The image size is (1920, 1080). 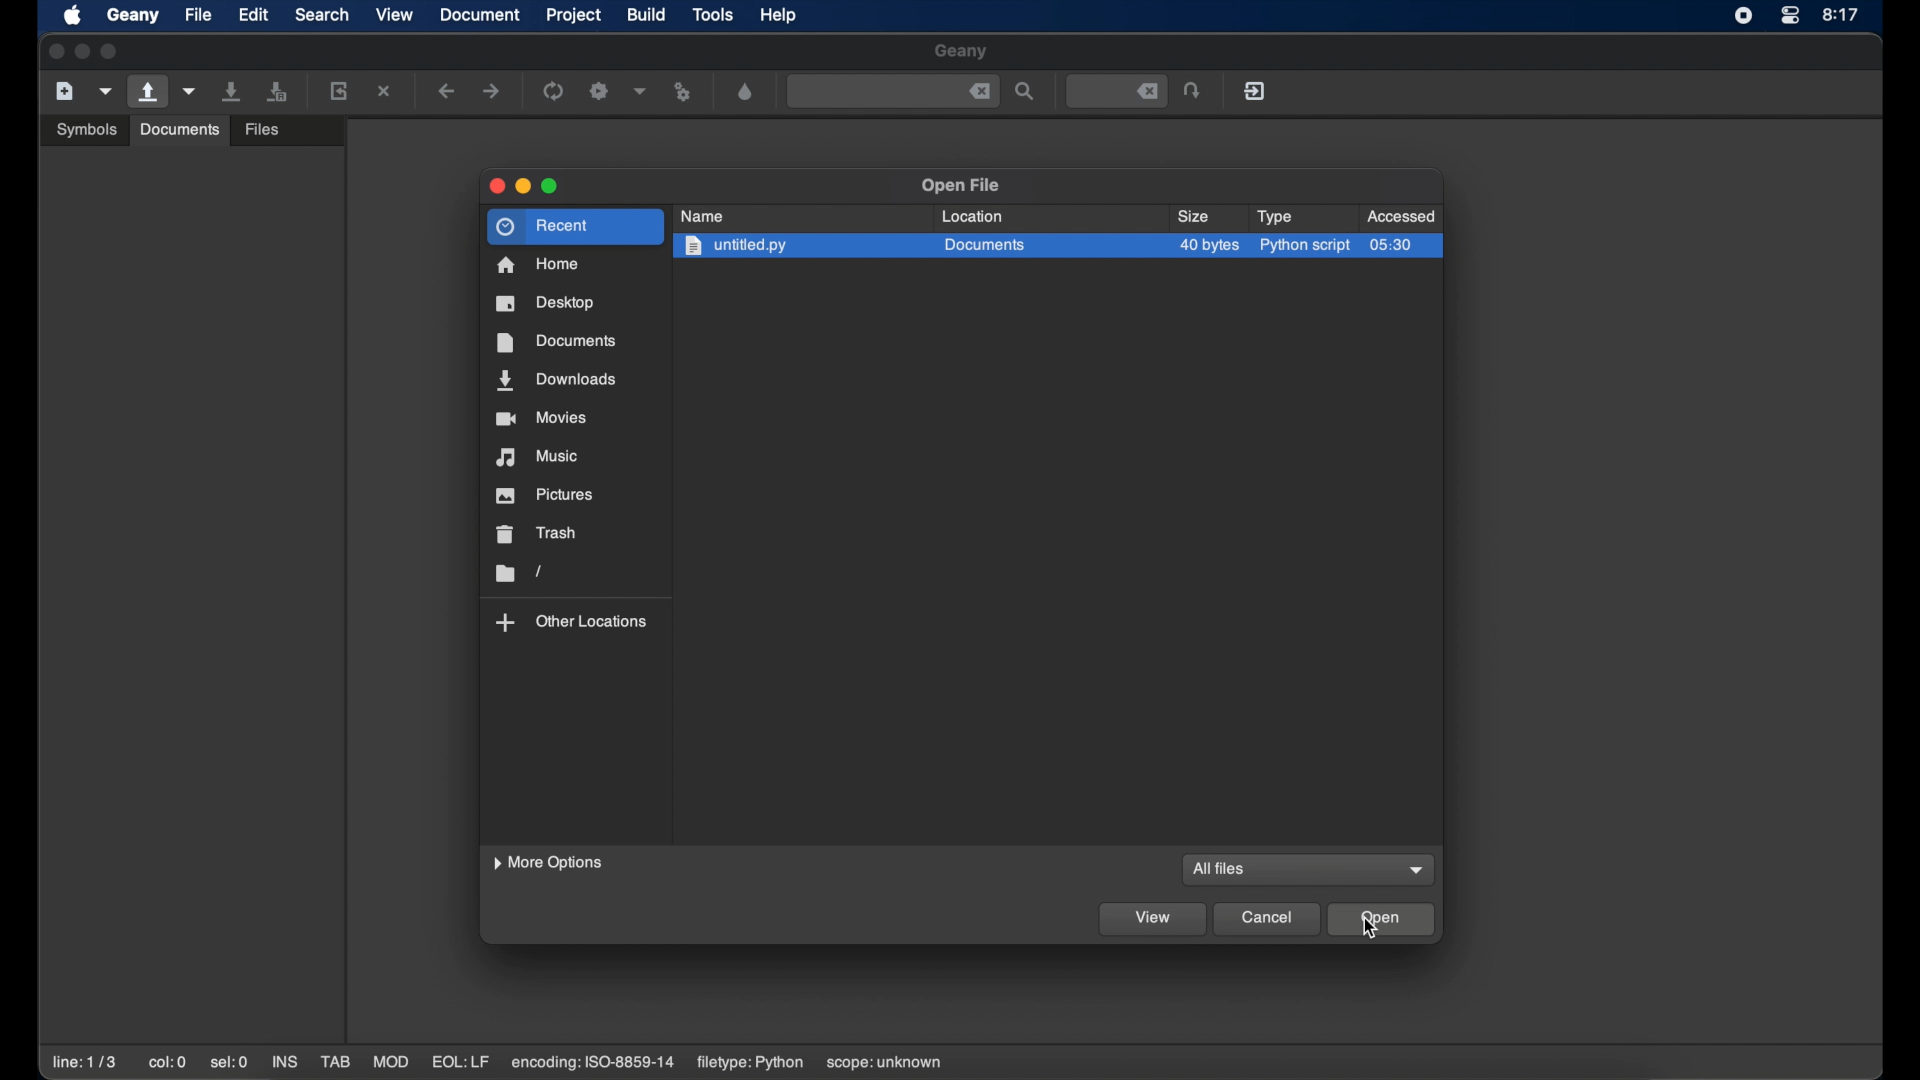 I want to click on all files, so click(x=1222, y=868).